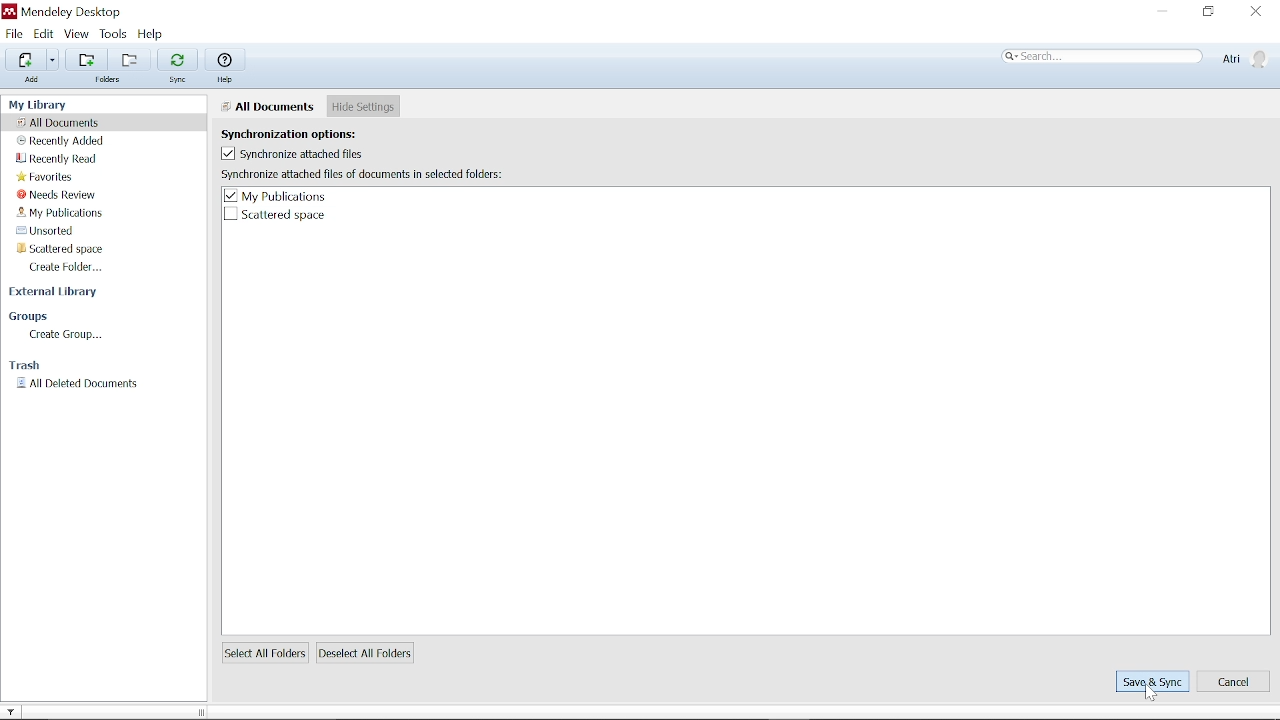 The height and width of the screenshot is (720, 1280). Describe the element at coordinates (46, 176) in the screenshot. I see `Favorites` at that location.